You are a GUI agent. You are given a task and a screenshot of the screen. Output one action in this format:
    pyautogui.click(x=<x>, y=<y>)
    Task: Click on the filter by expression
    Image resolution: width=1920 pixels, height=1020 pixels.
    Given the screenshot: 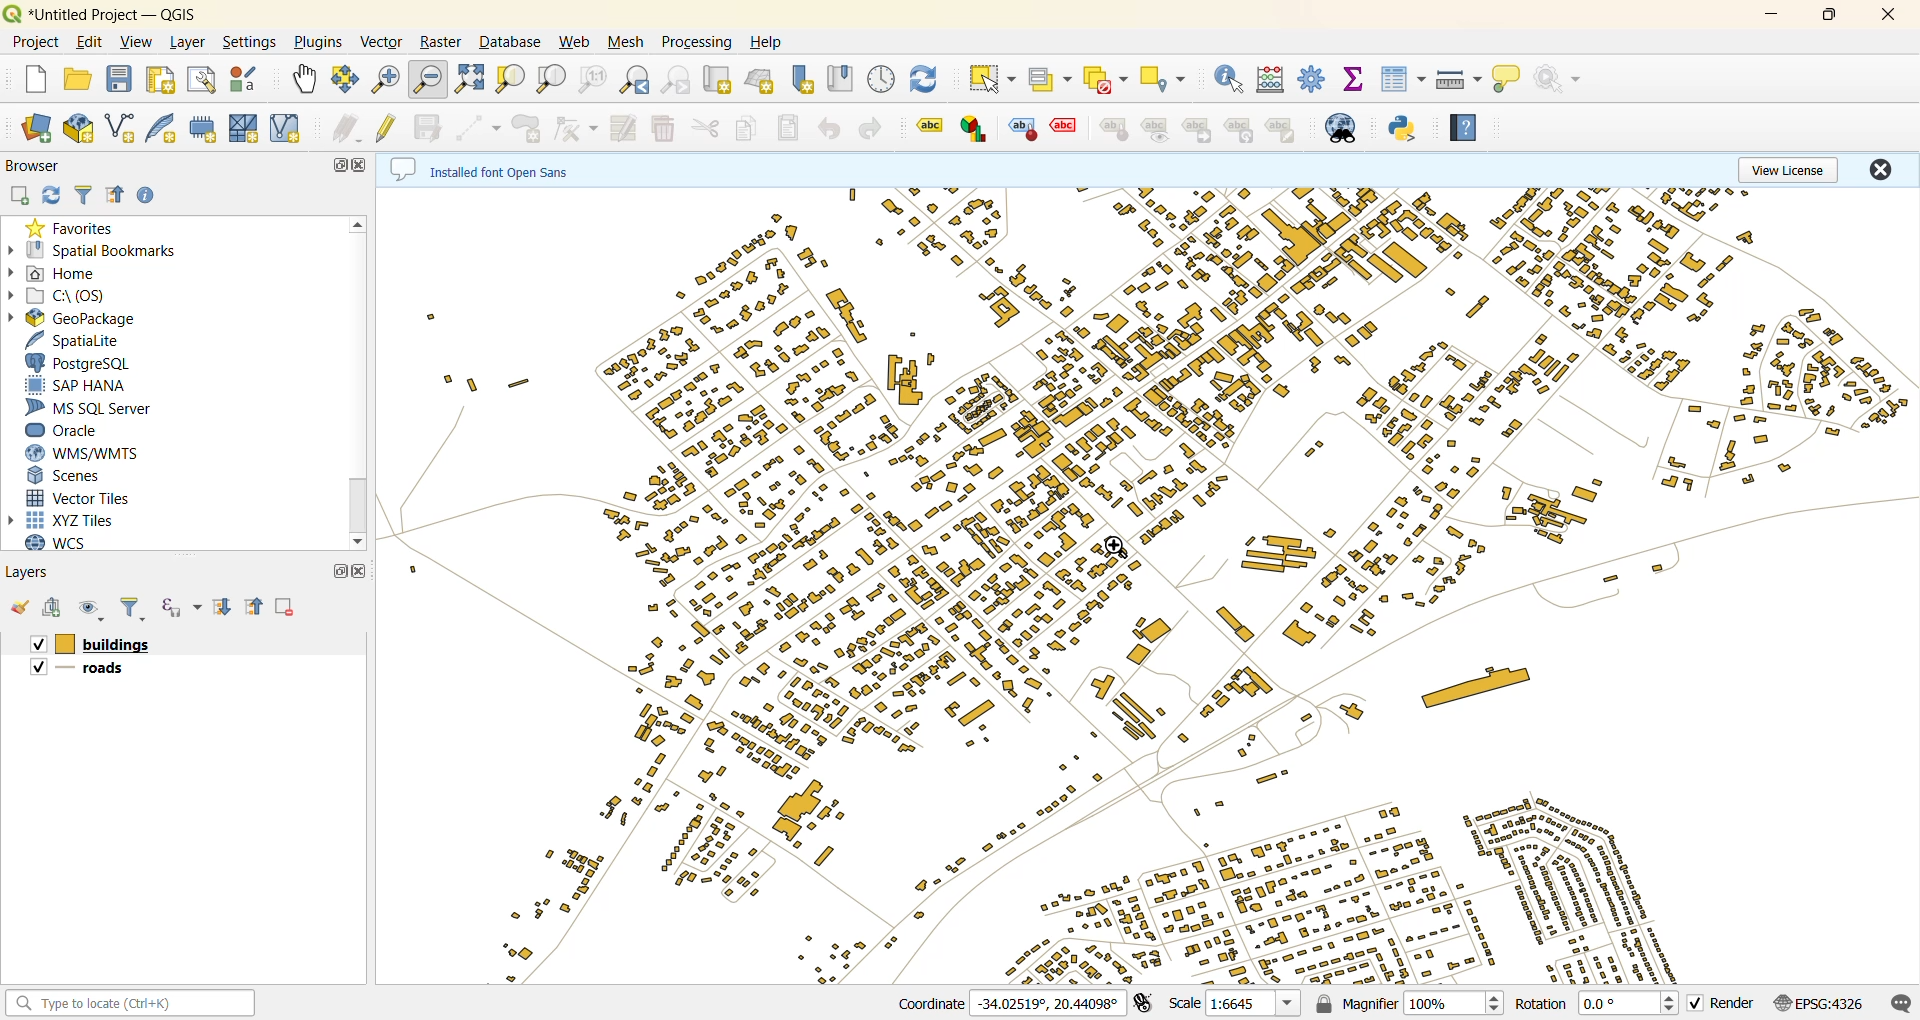 What is the action you would take?
    pyautogui.click(x=175, y=607)
    